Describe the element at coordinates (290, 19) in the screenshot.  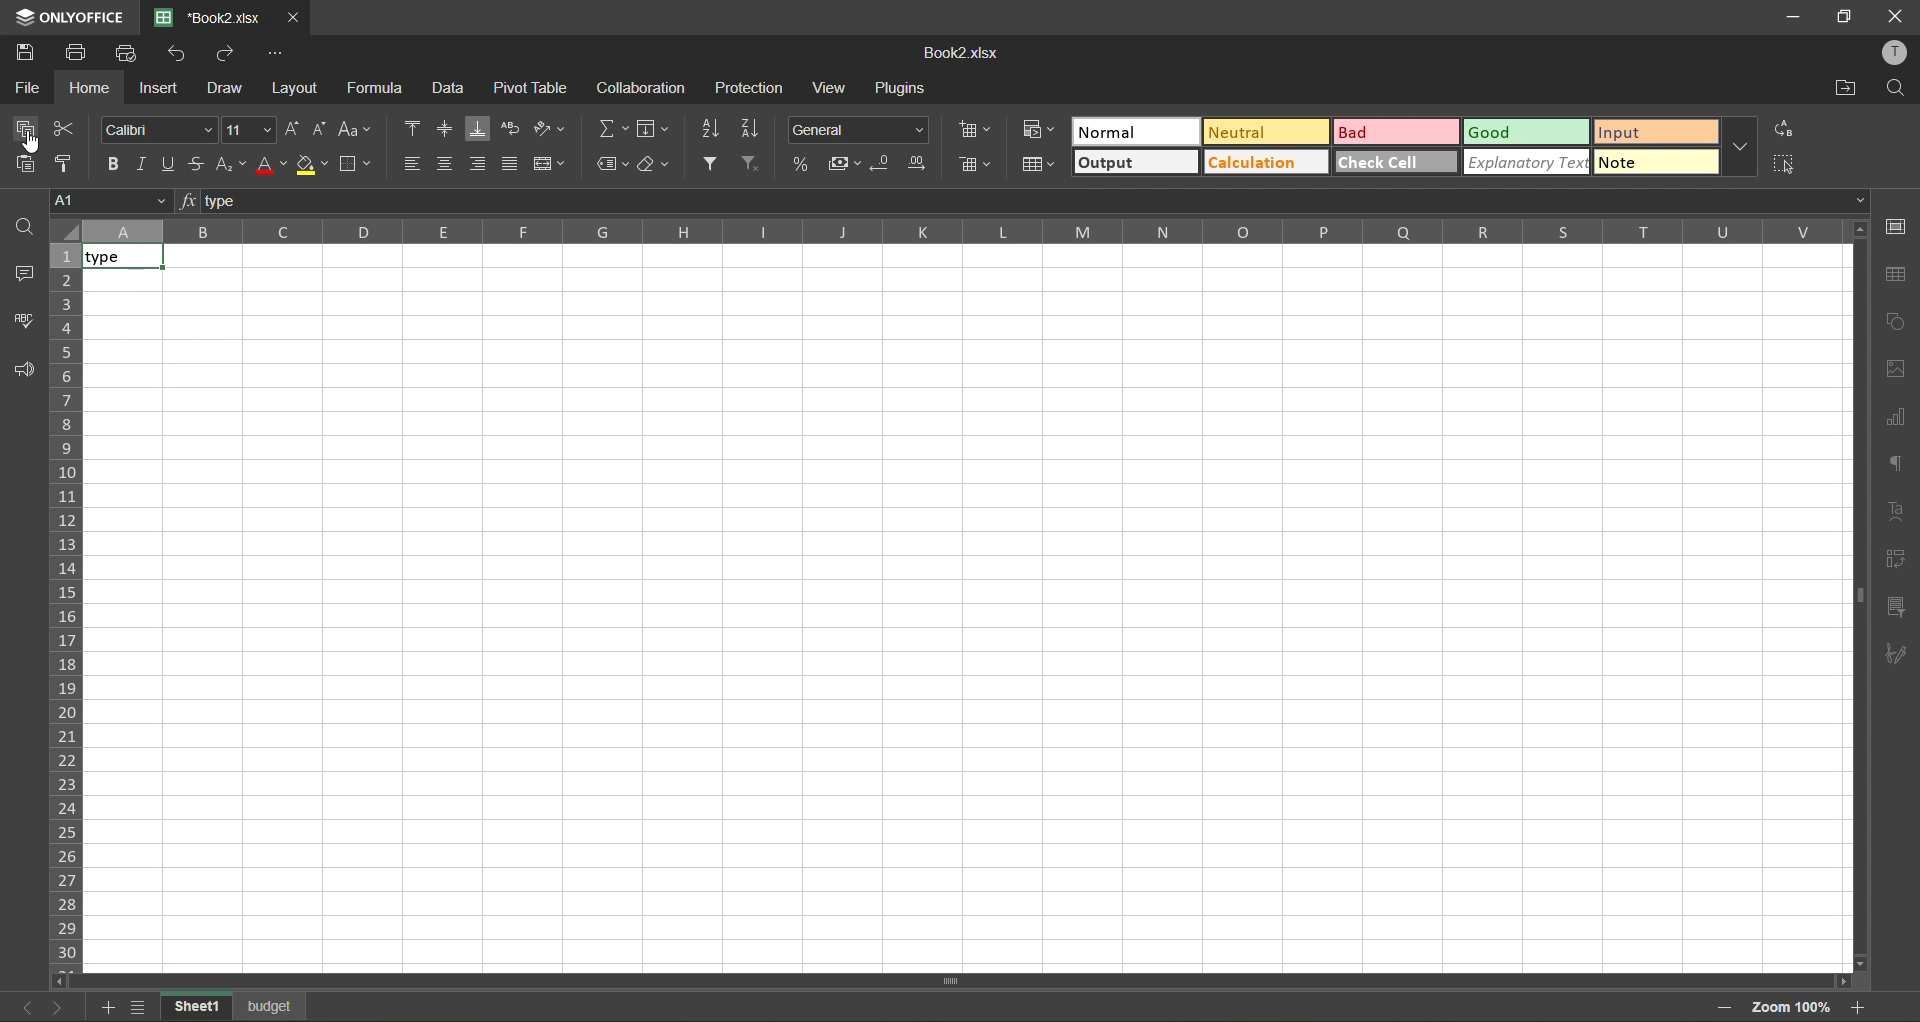
I see `close tab` at that location.